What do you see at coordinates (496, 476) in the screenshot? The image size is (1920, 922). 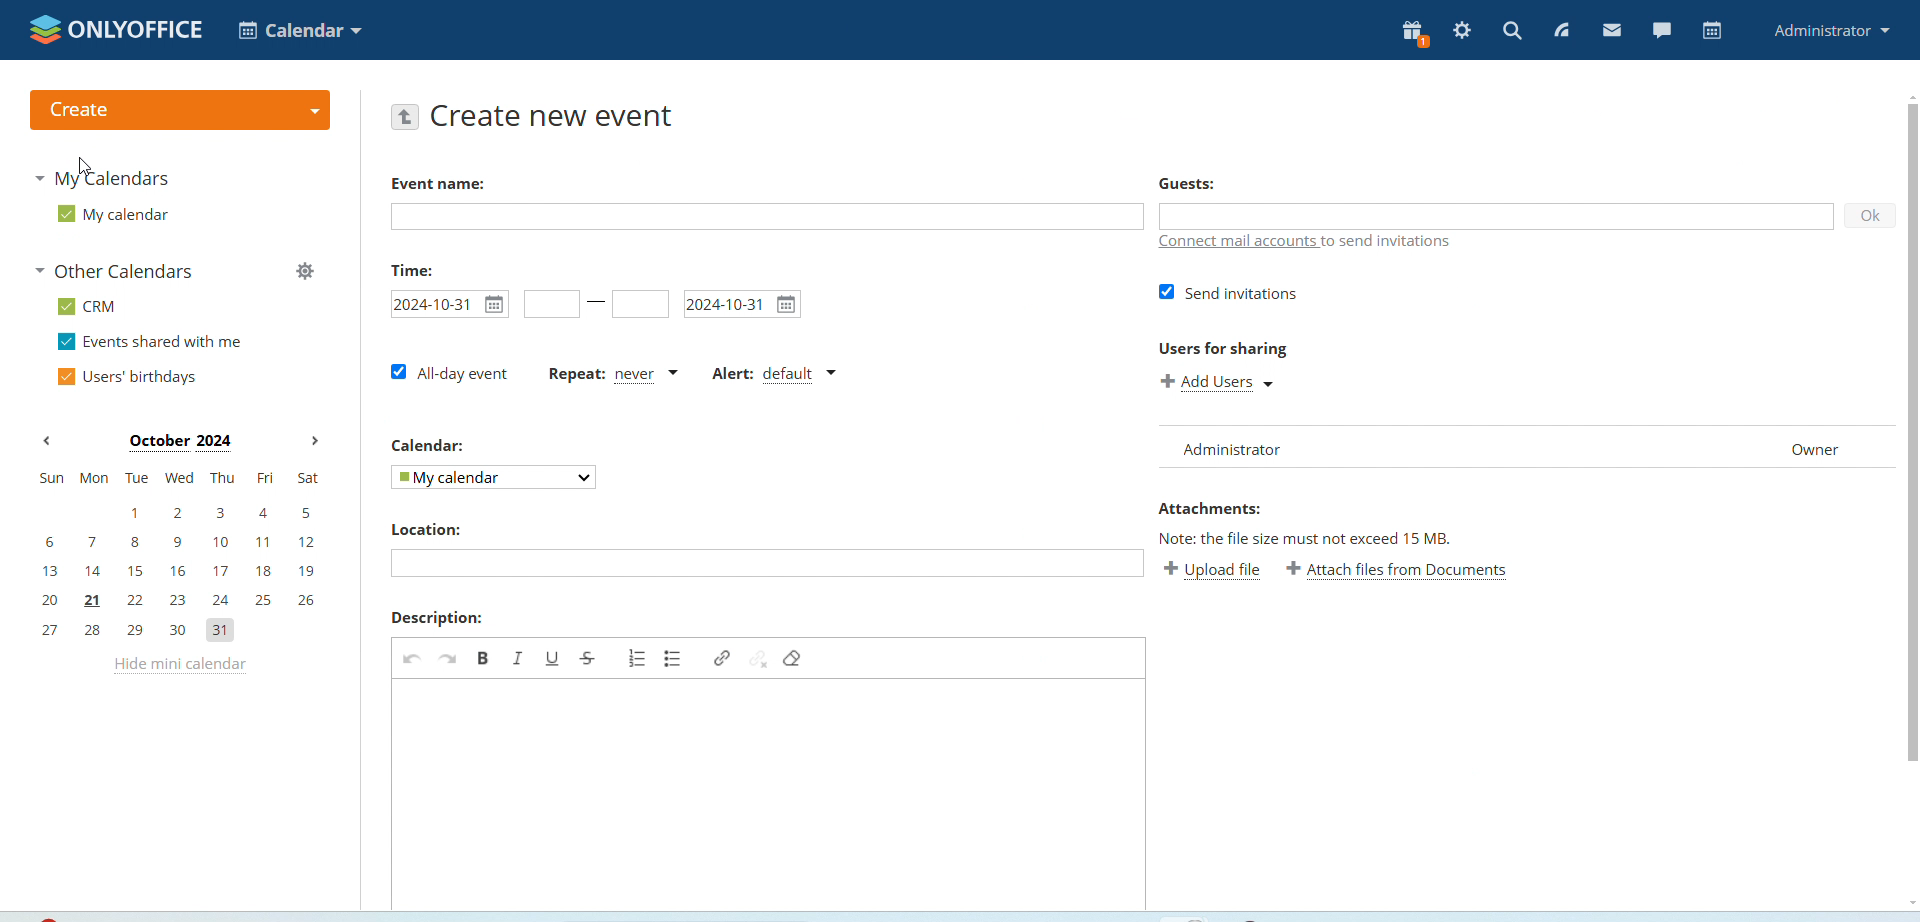 I see `my calendar` at bounding box center [496, 476].